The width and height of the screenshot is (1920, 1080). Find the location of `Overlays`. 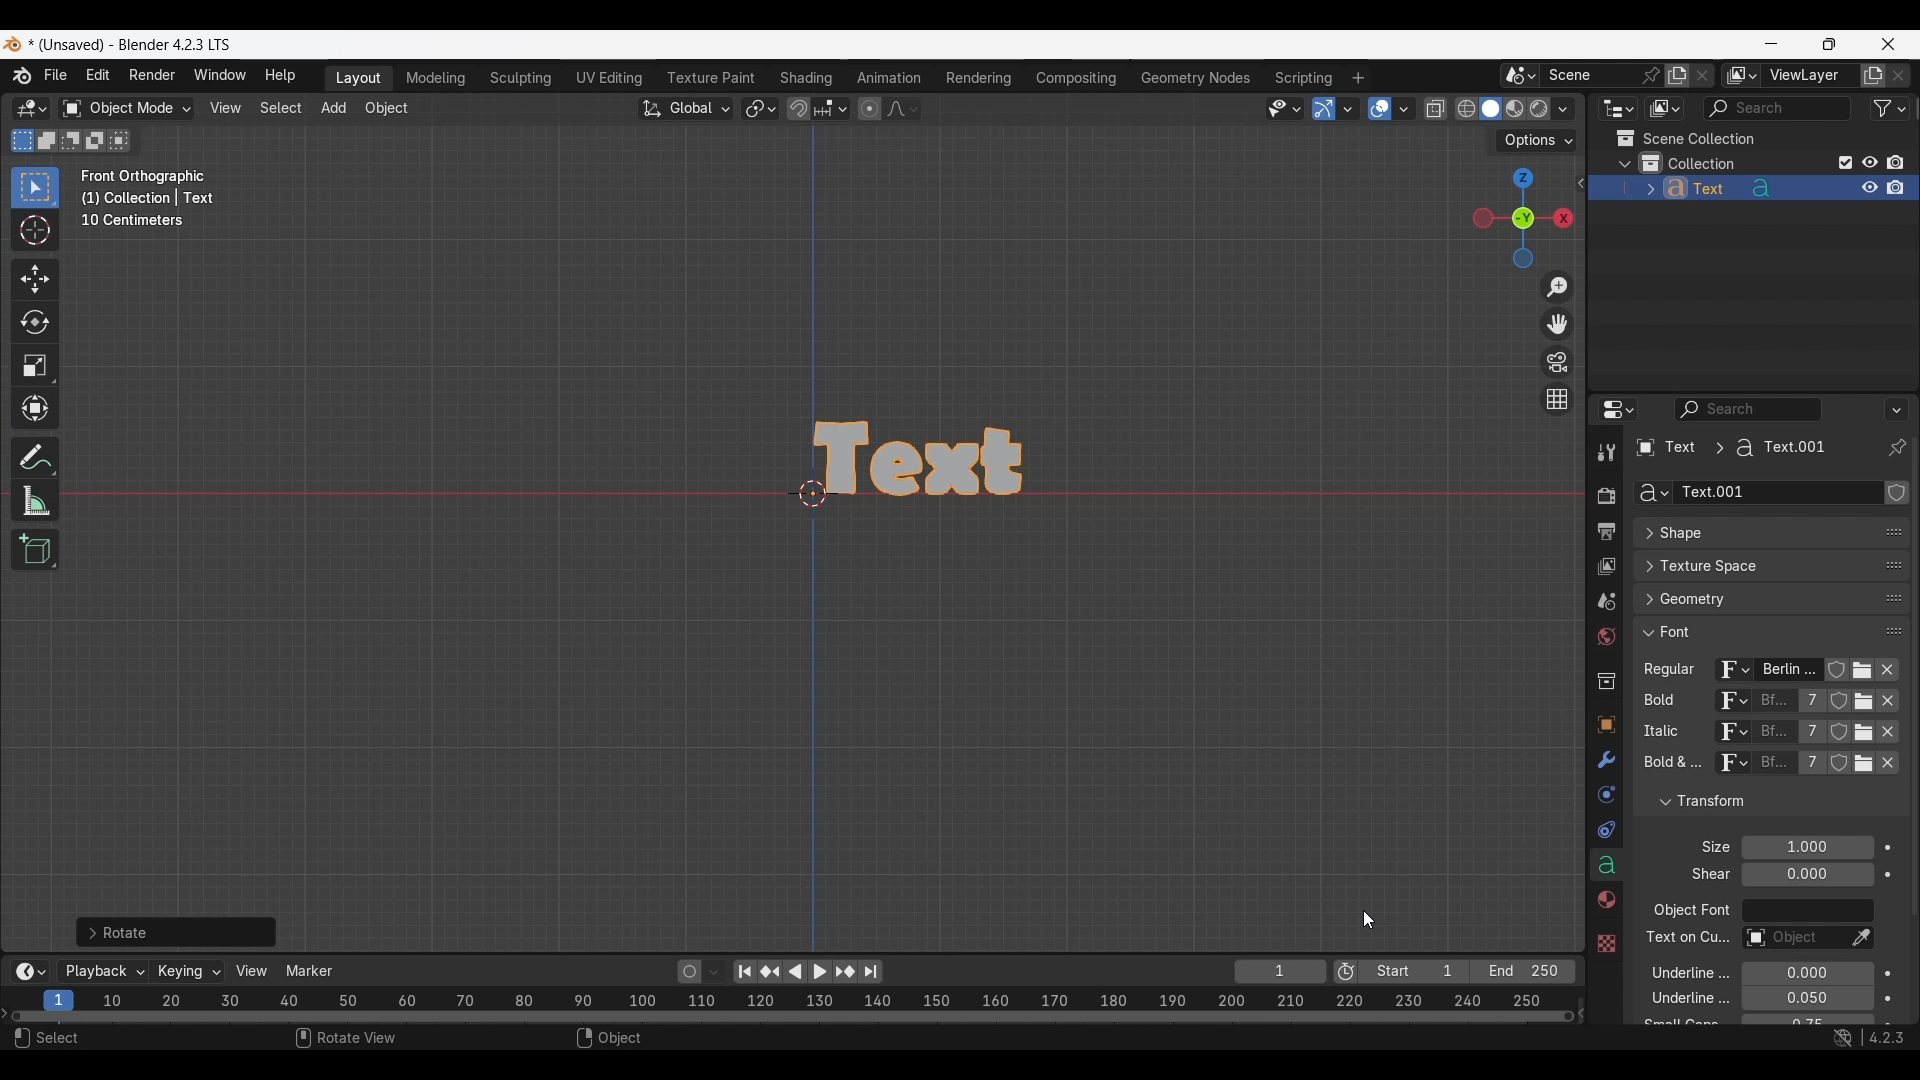

Overlays is located at coordinates (1403, 109).